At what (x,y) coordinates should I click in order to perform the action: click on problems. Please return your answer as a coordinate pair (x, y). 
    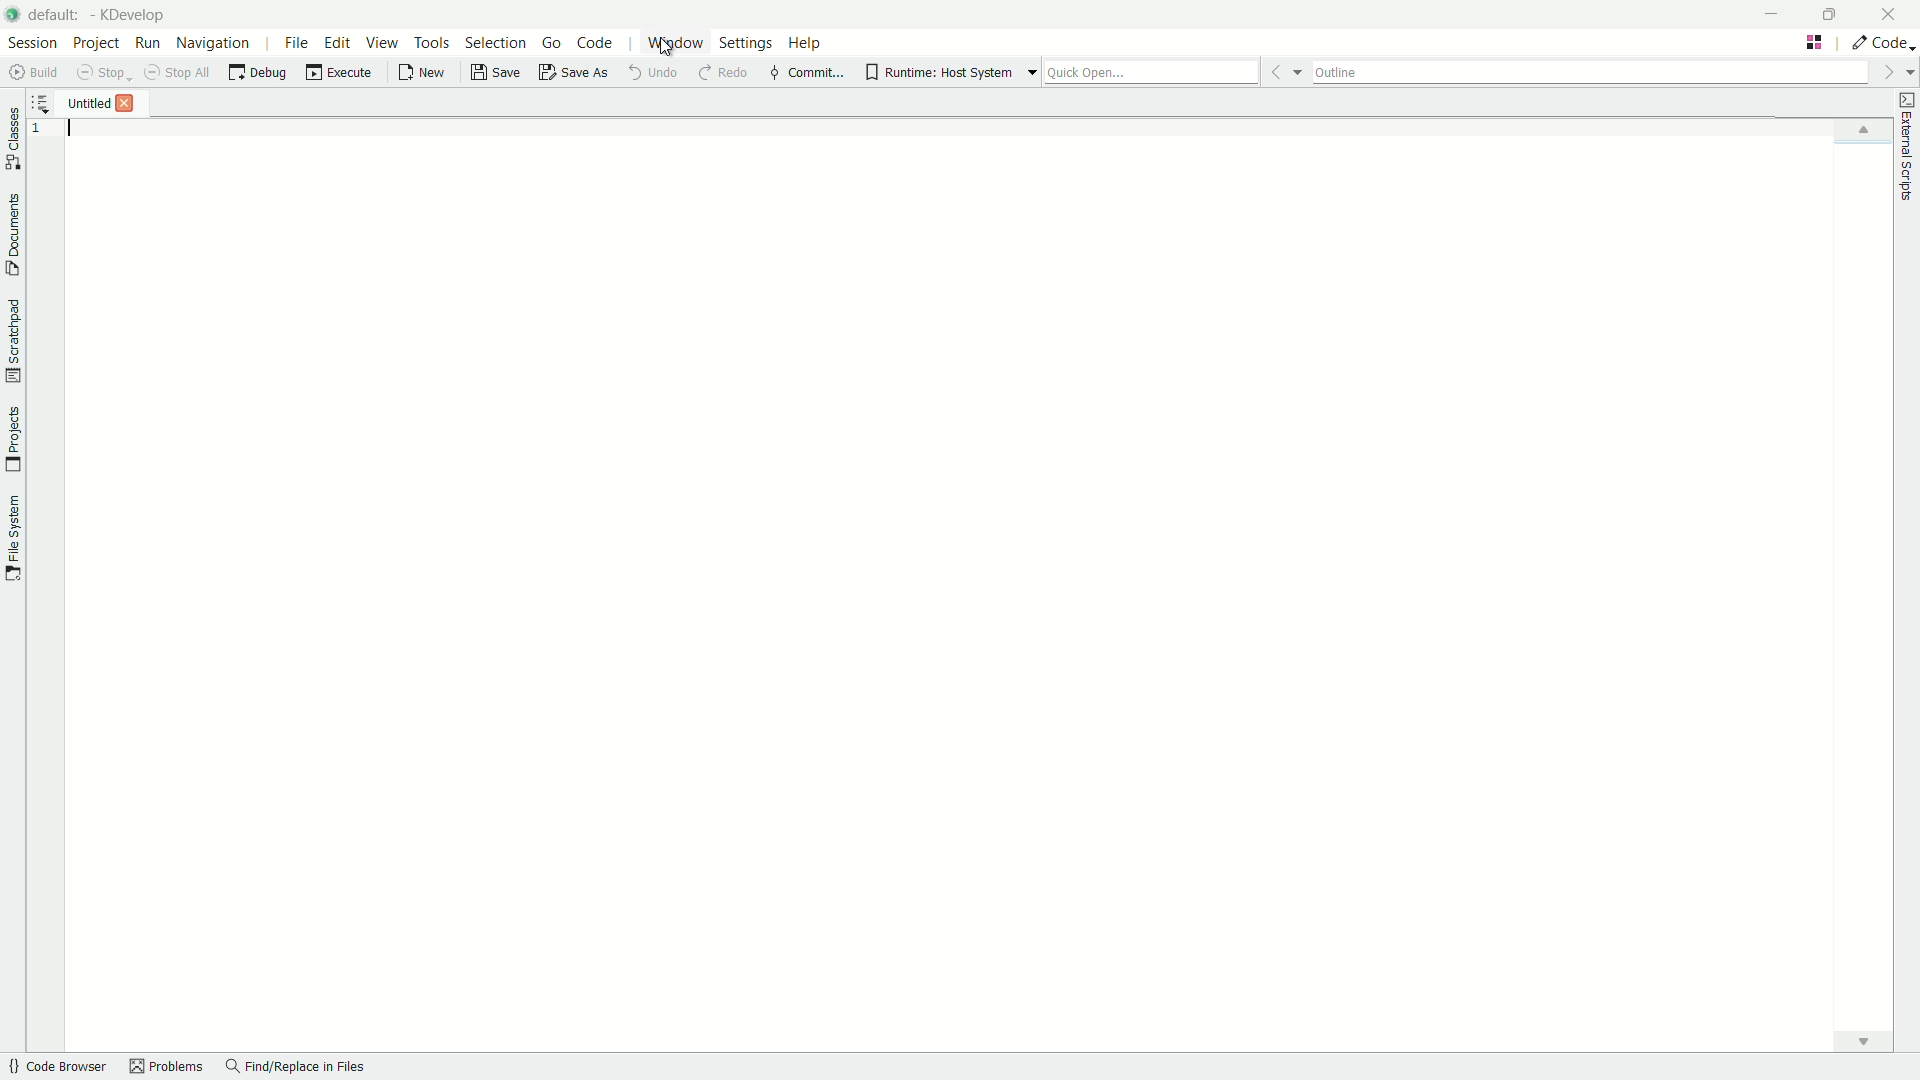
    Looking at the image, I should click on (164, 1068).